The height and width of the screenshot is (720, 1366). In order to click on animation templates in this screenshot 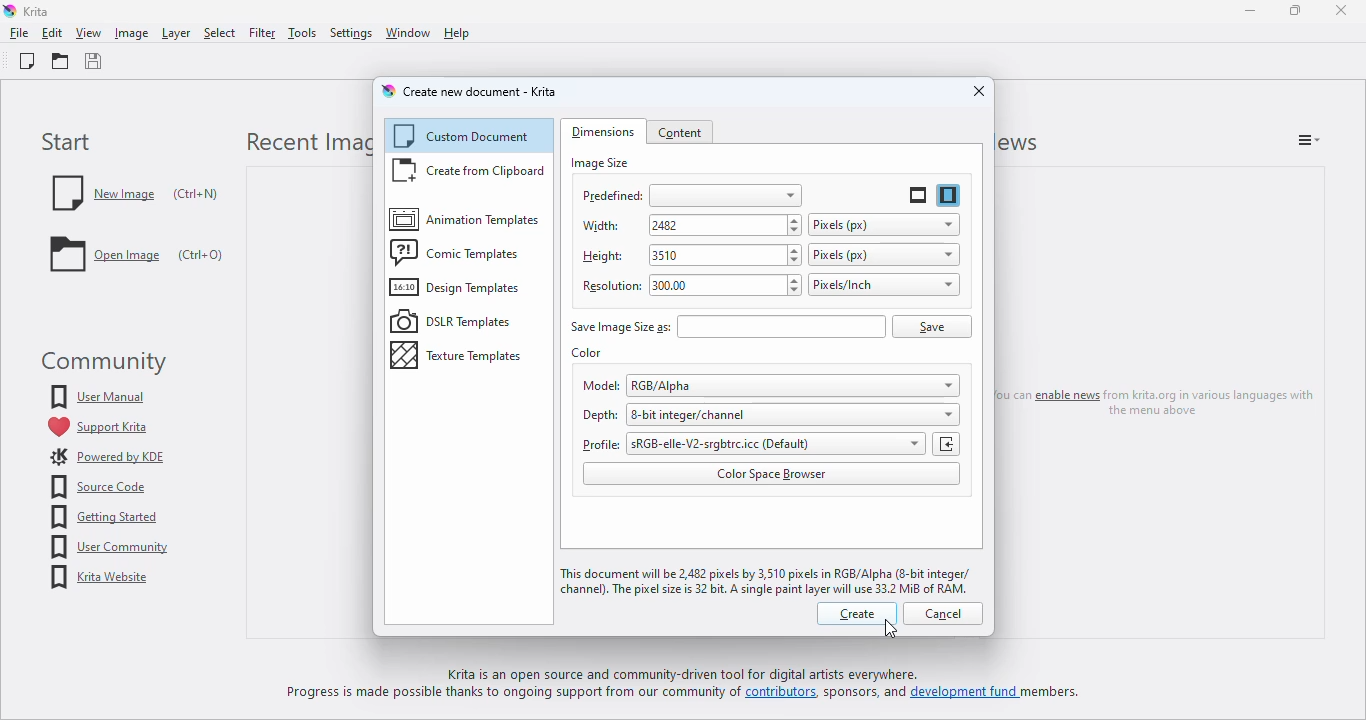, I will do `click(464, 218)`.